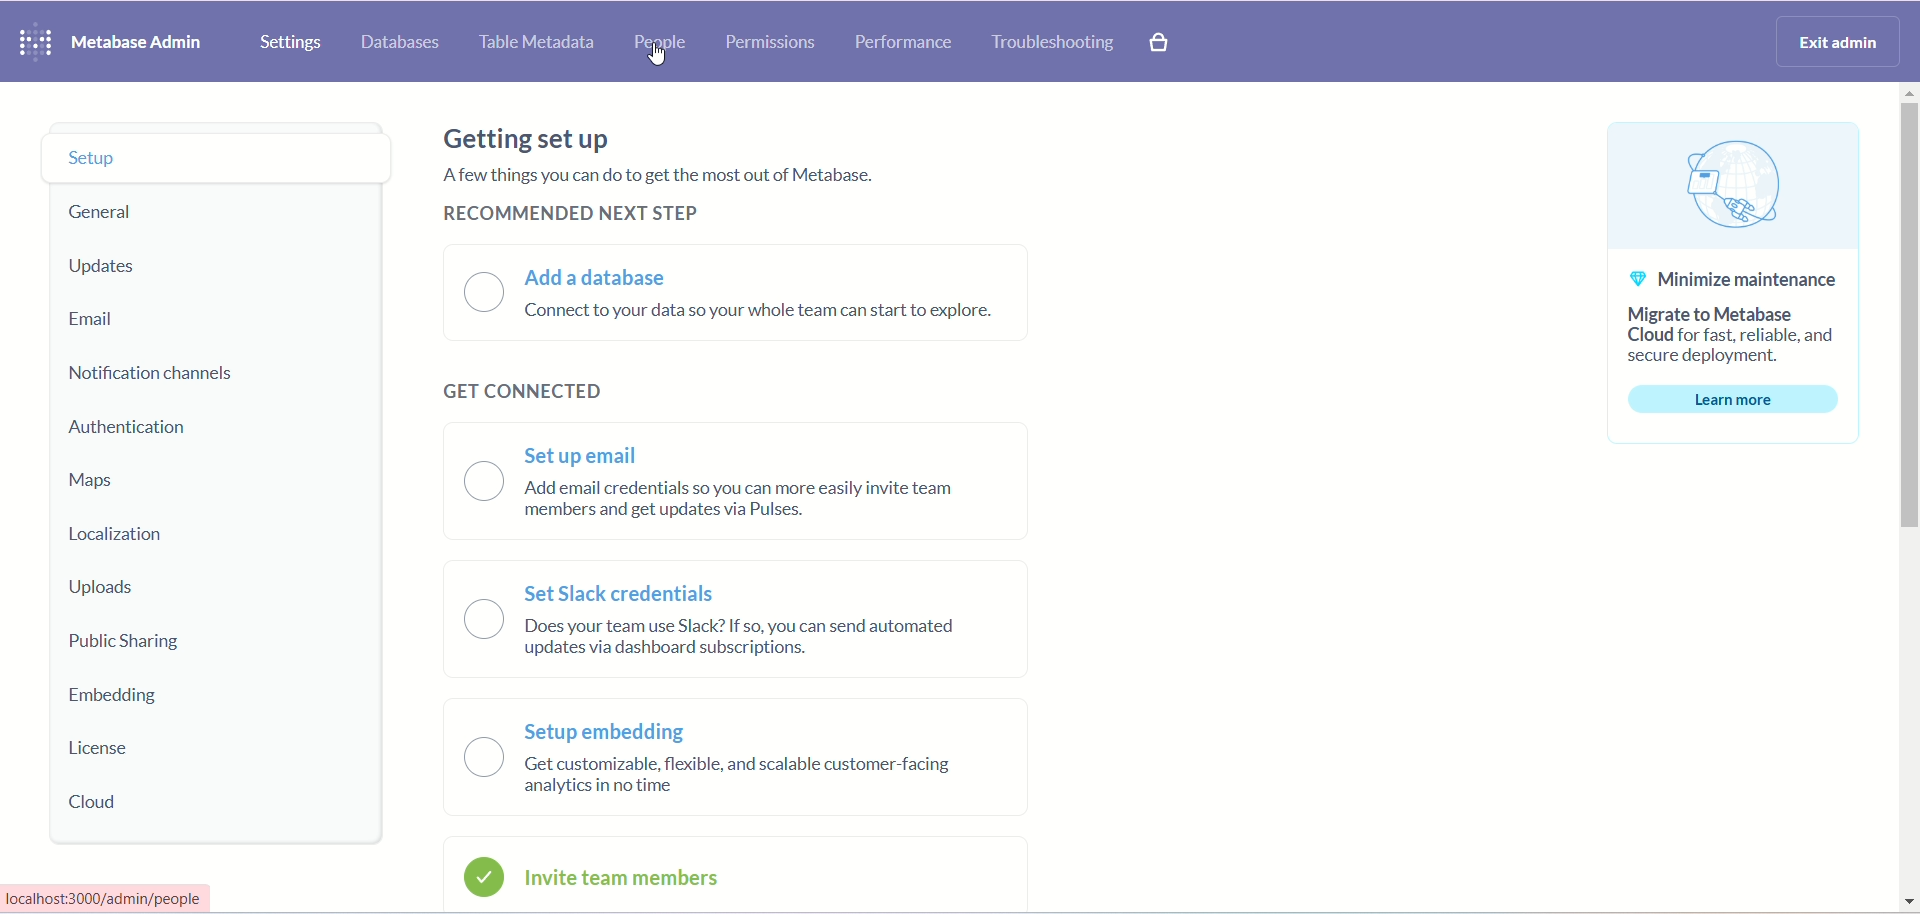  Describe the element at coordinates (35, 41) in the screenshot. I see `logo` at that location.